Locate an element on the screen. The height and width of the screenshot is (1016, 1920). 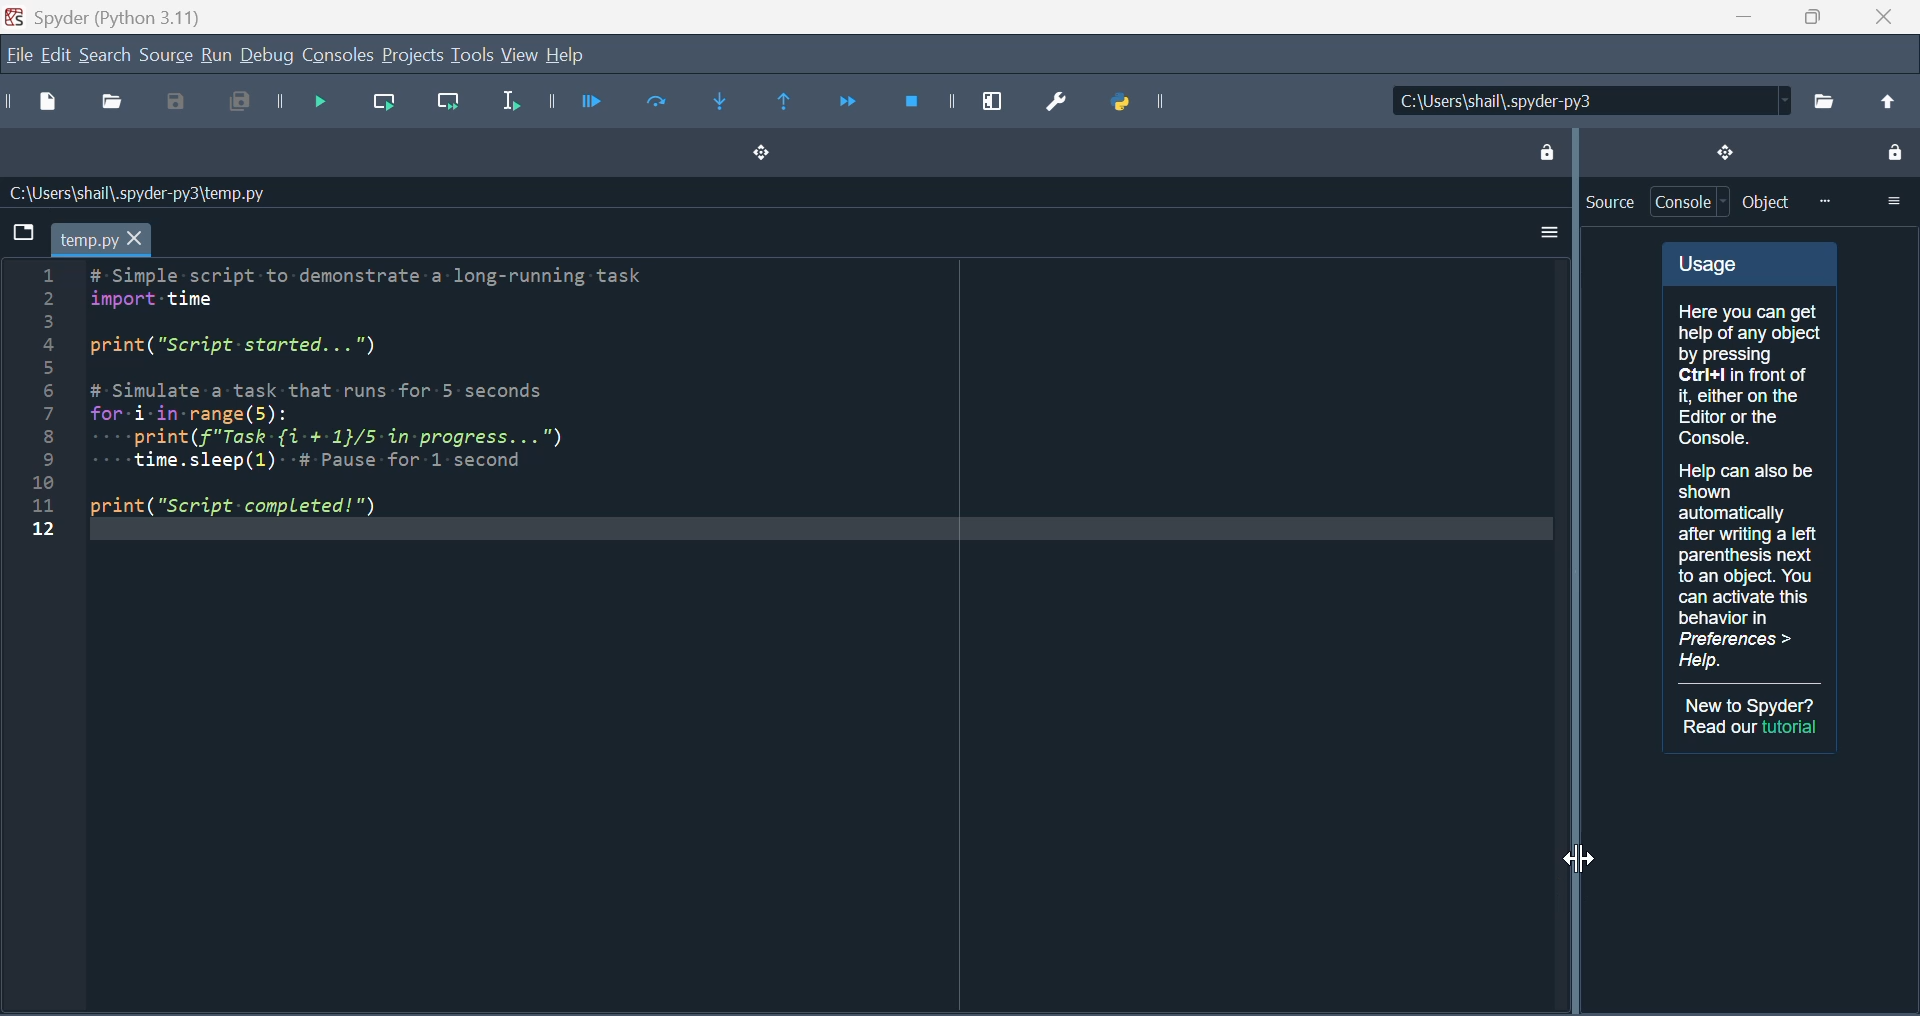
search is located at coordinates (105, 54).